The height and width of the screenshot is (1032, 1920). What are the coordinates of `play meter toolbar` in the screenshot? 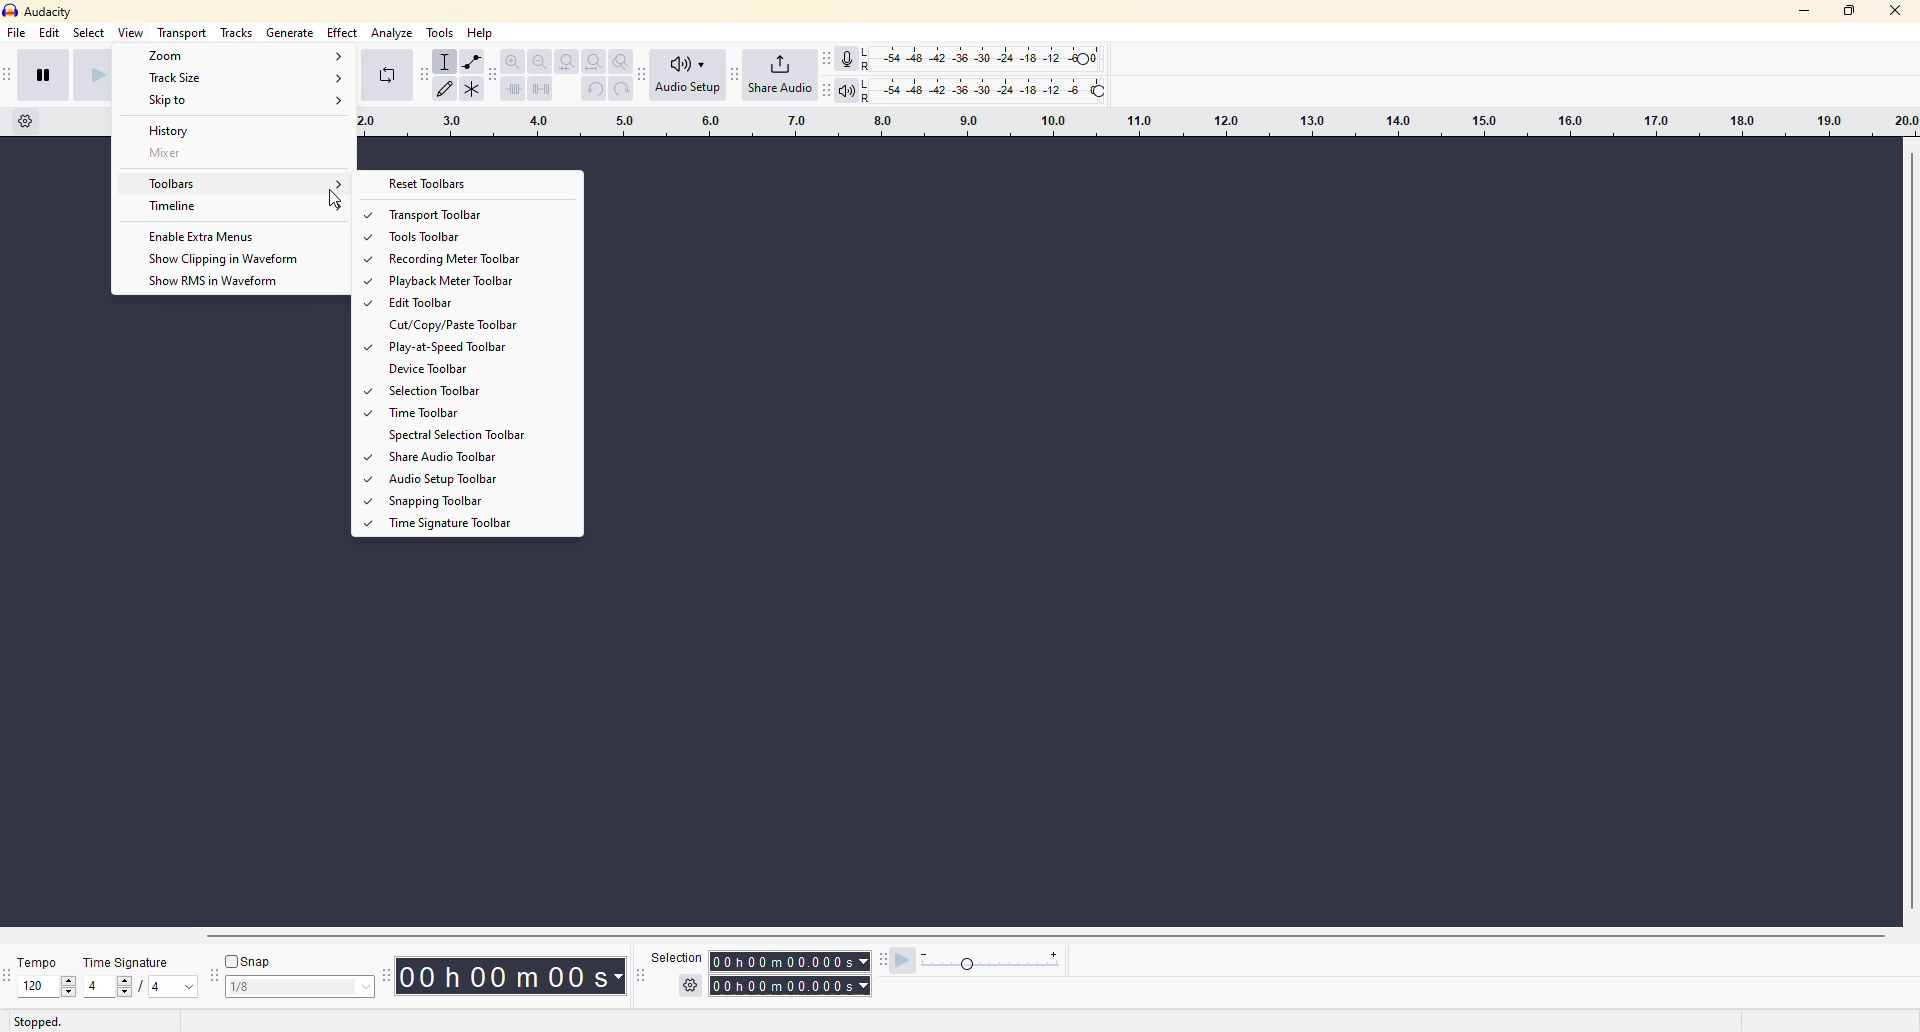 It's located at (826, 90).